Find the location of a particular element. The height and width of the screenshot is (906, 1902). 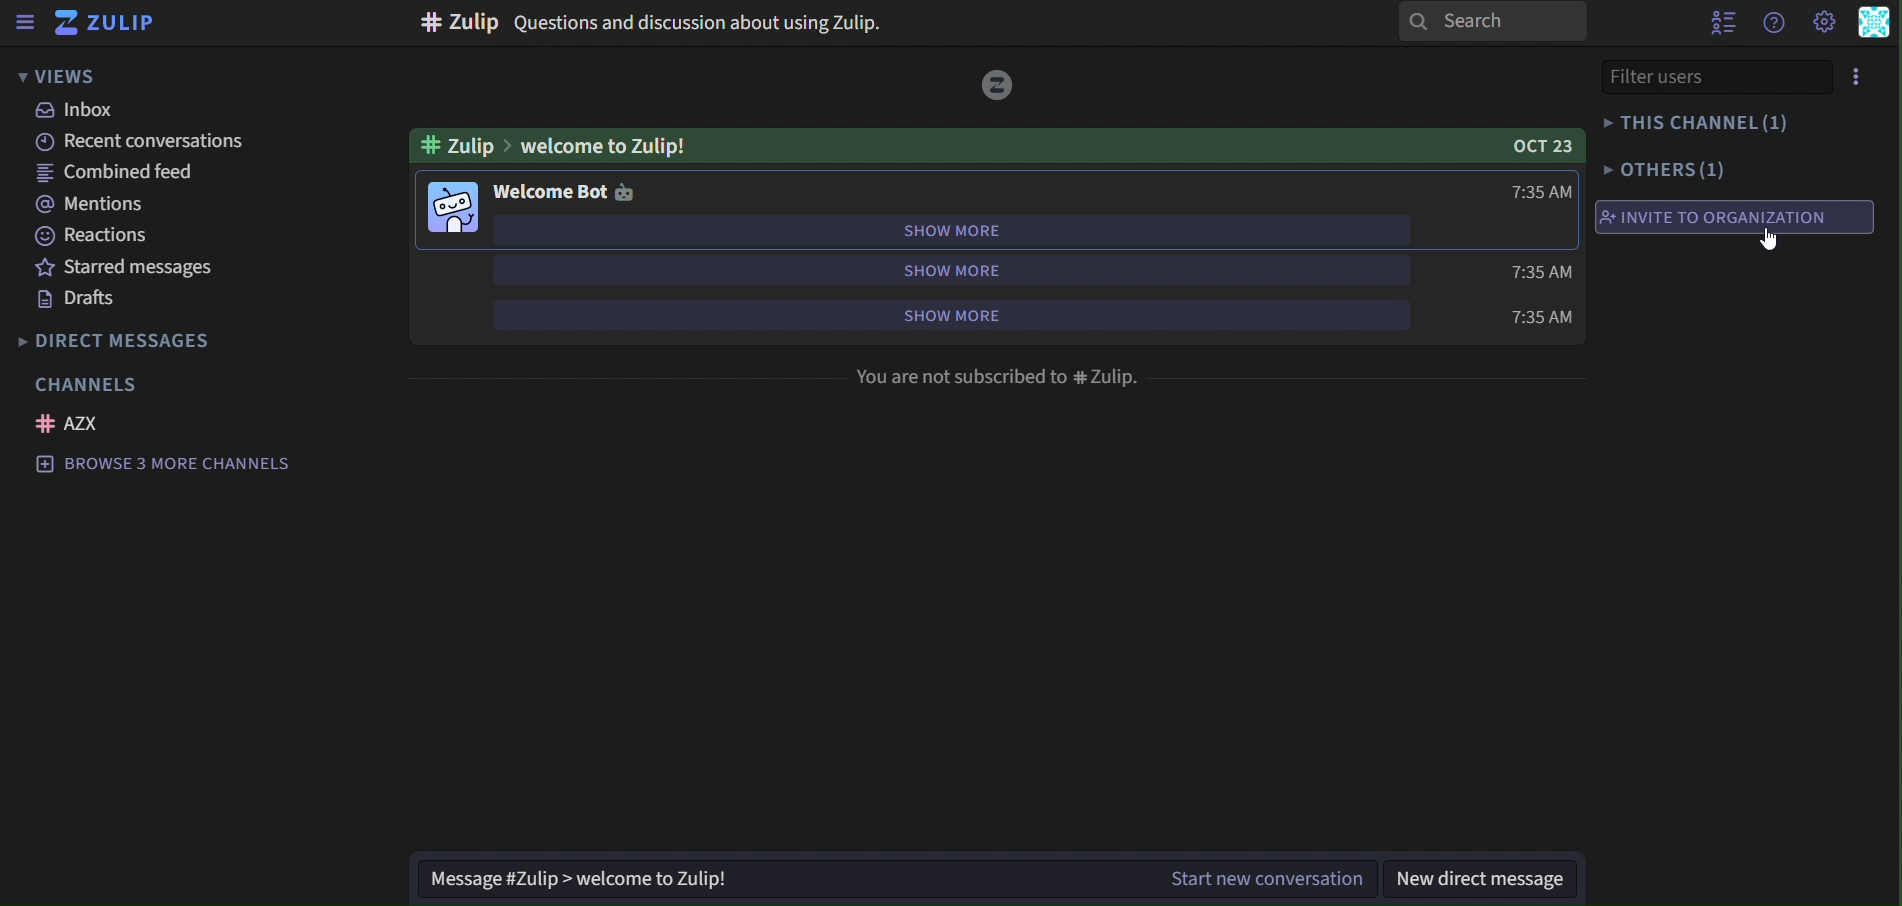

new direct message is located at coordinates (1483, 879).